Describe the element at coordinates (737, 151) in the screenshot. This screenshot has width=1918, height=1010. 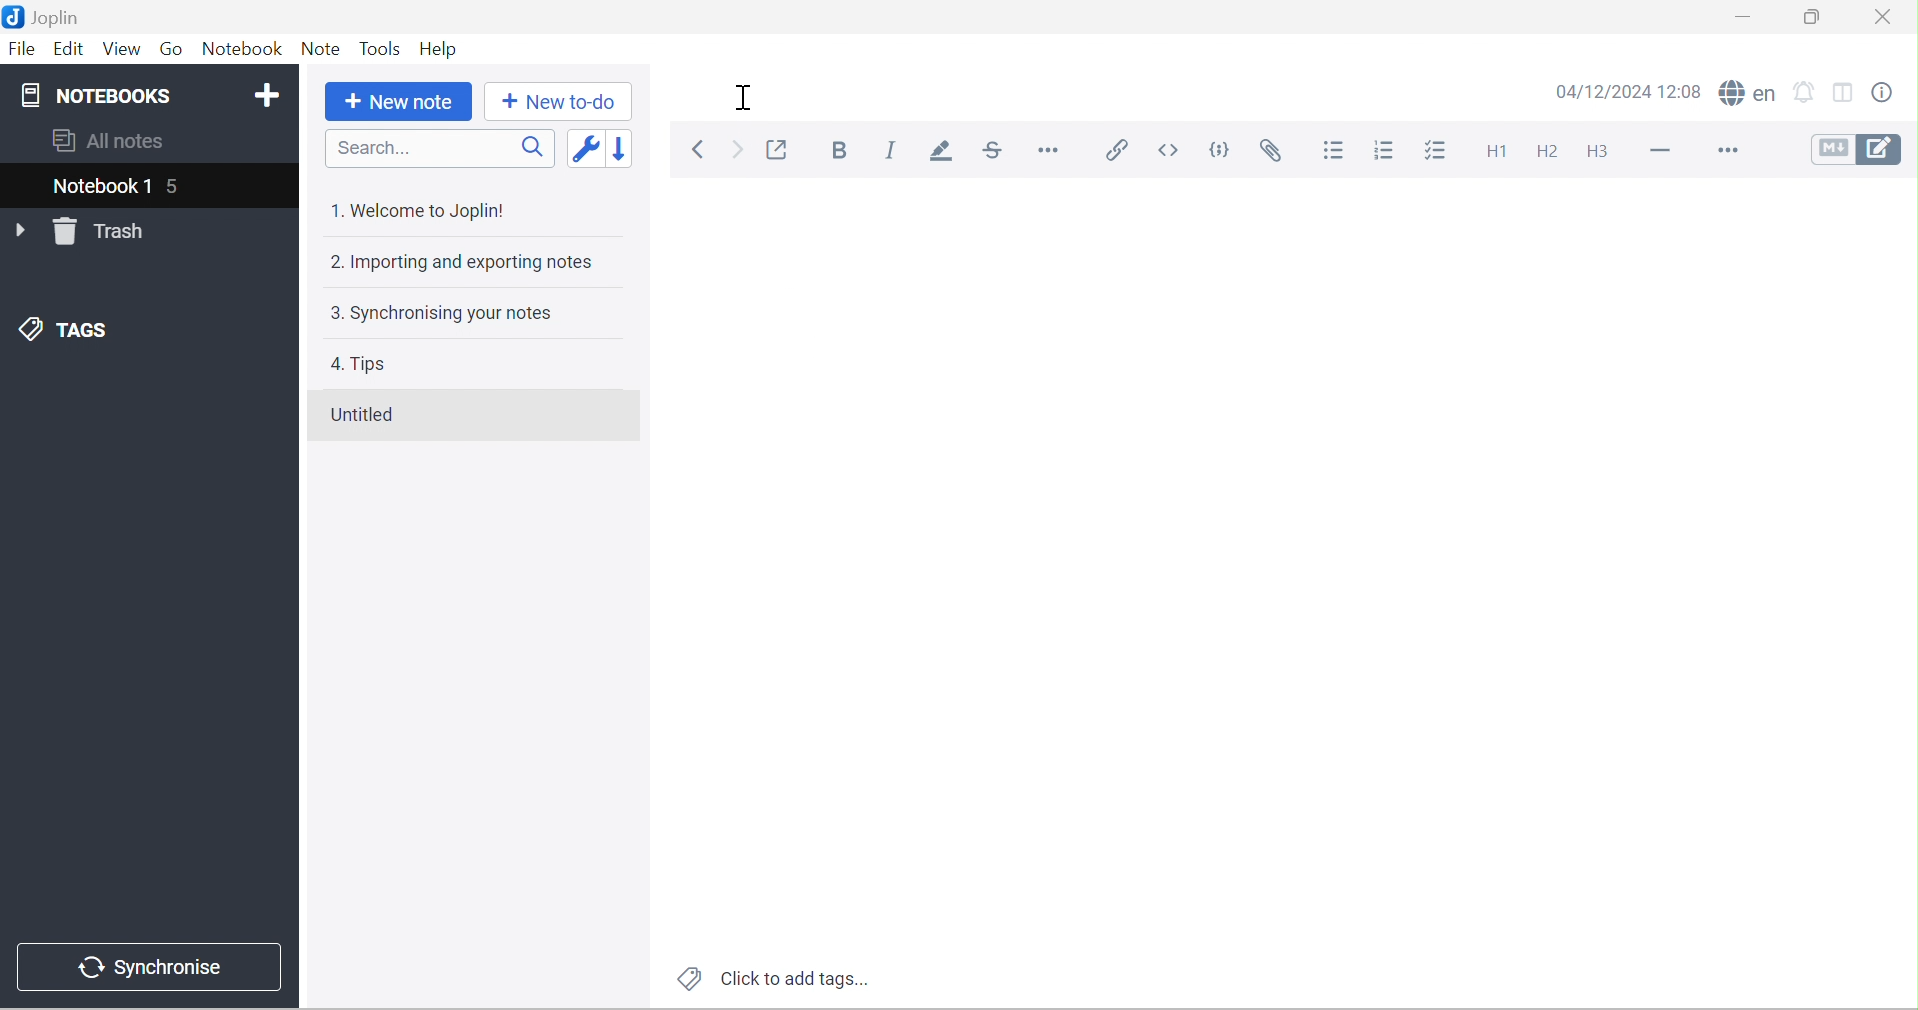
I see `Forward` at that location.